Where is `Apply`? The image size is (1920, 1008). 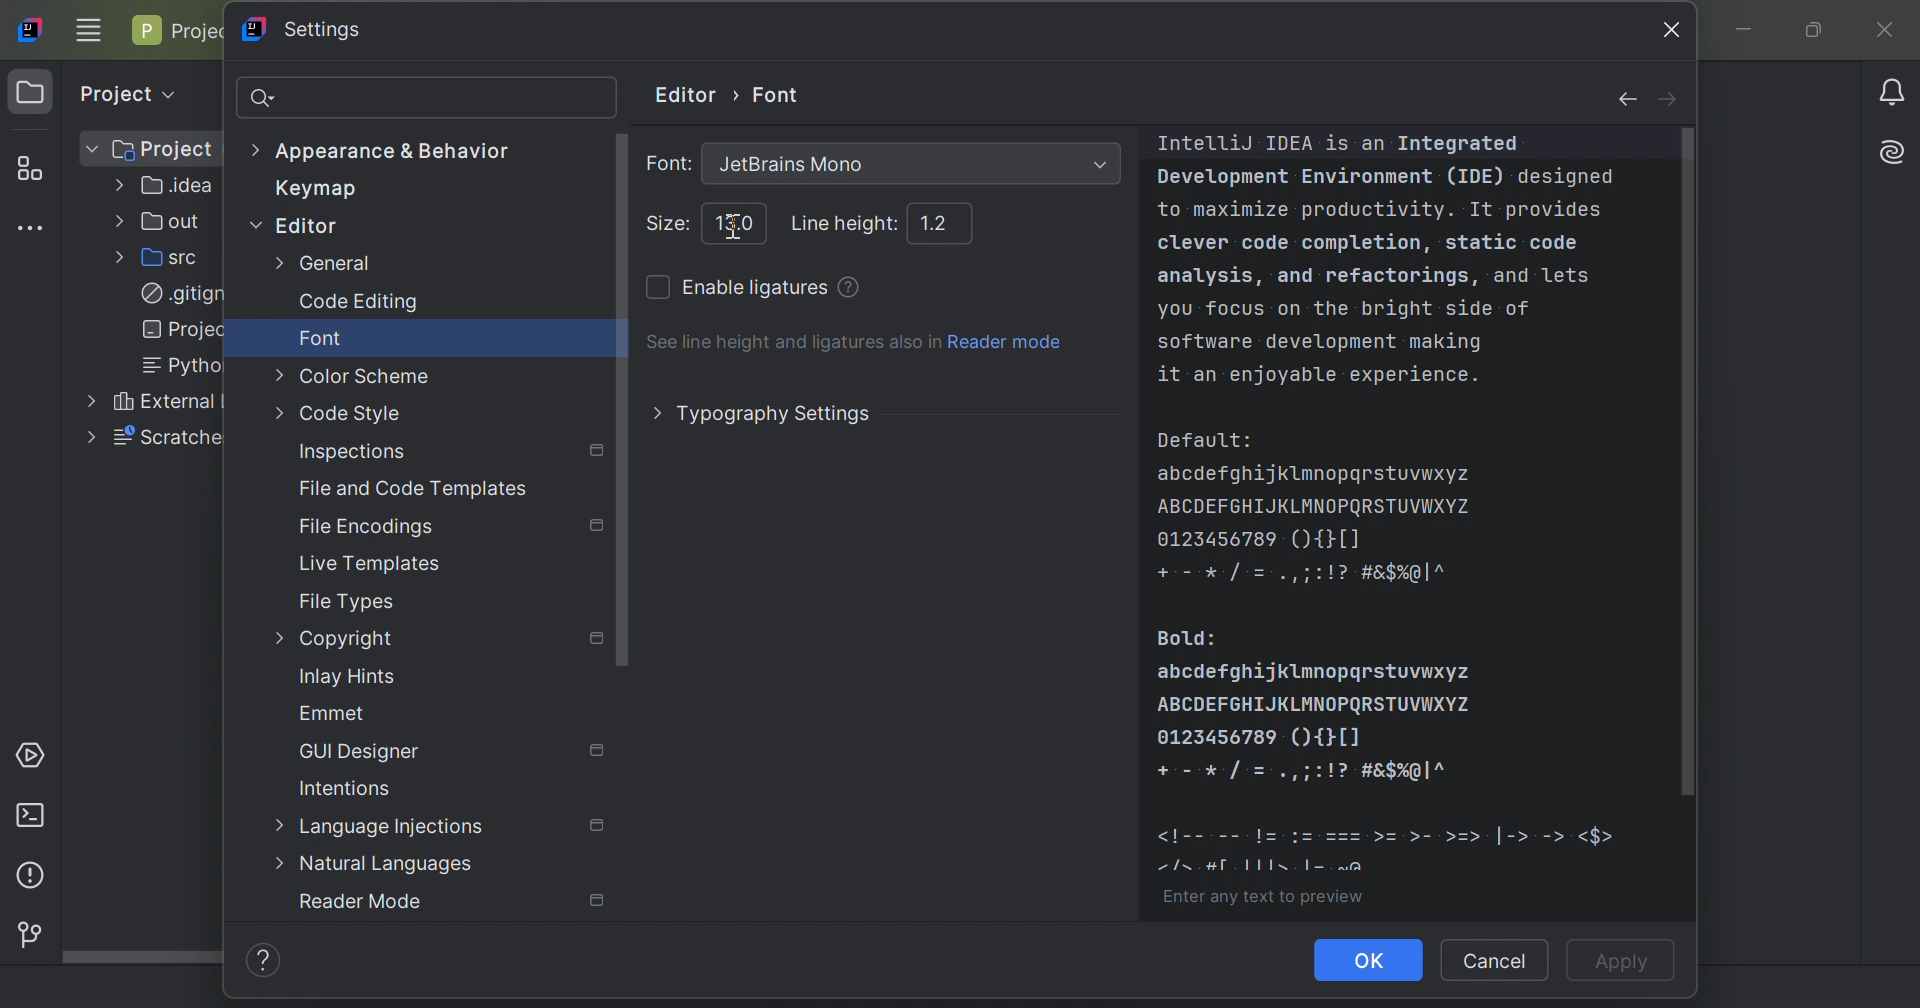 Apply is located at coordinates (1627, 963).